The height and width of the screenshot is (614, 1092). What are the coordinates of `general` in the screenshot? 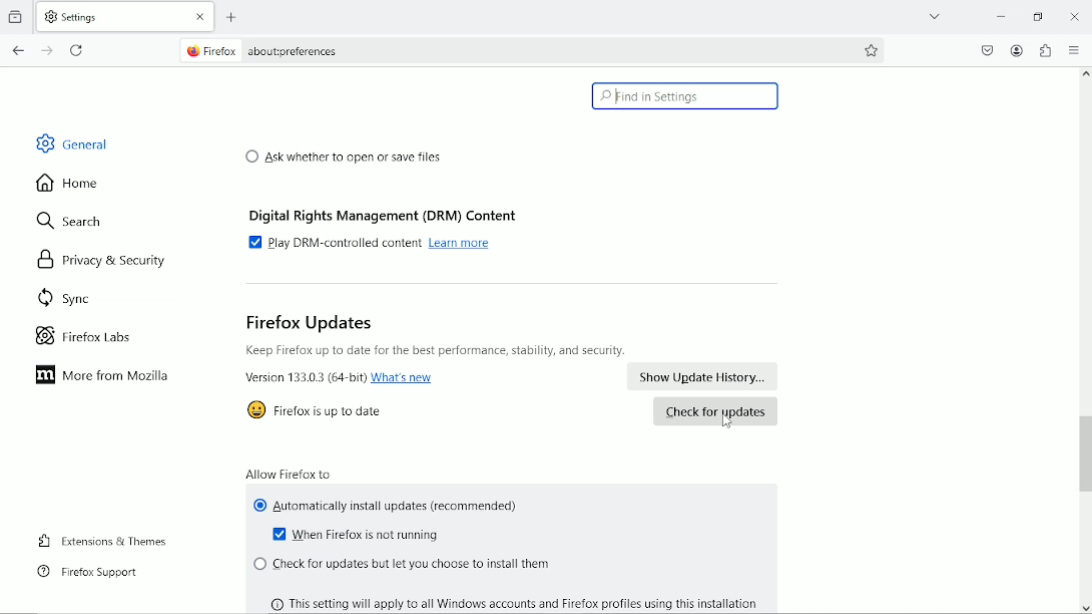 It's located at (71, 143).